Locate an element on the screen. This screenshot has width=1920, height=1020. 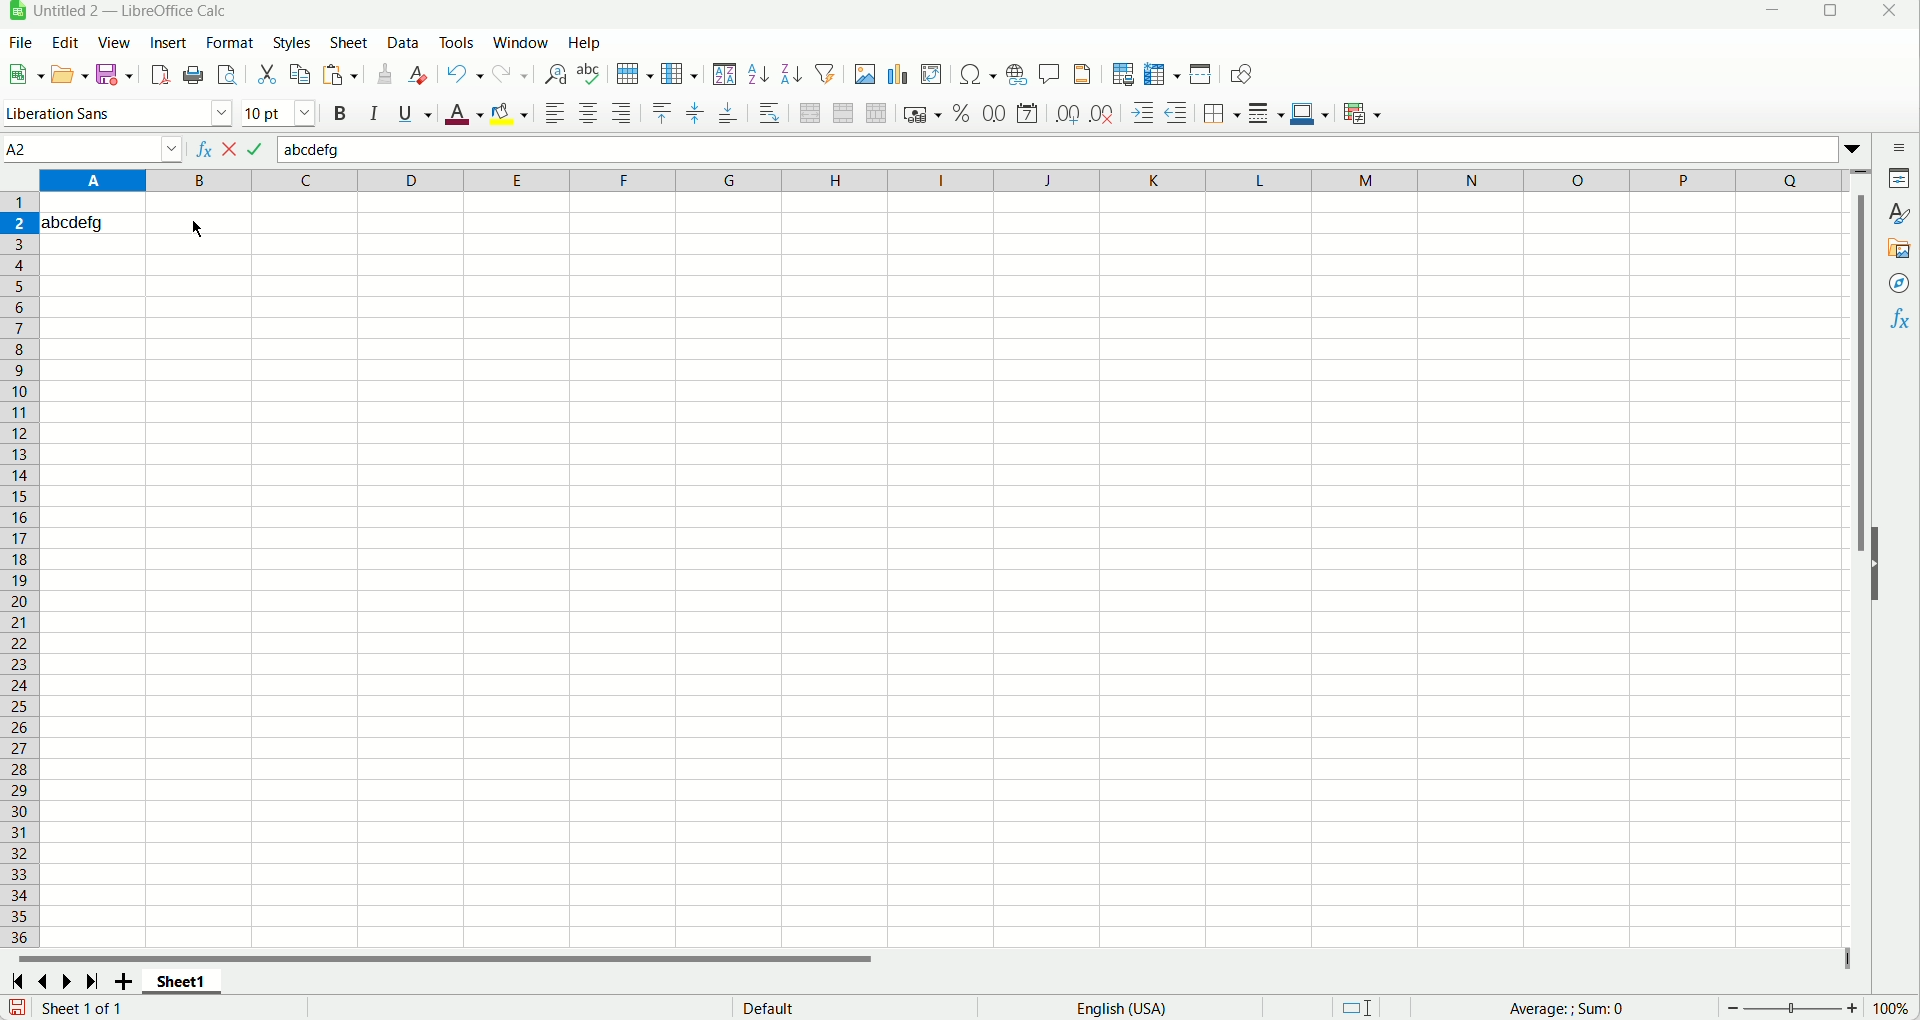
print is located at coordinates (192, 75).